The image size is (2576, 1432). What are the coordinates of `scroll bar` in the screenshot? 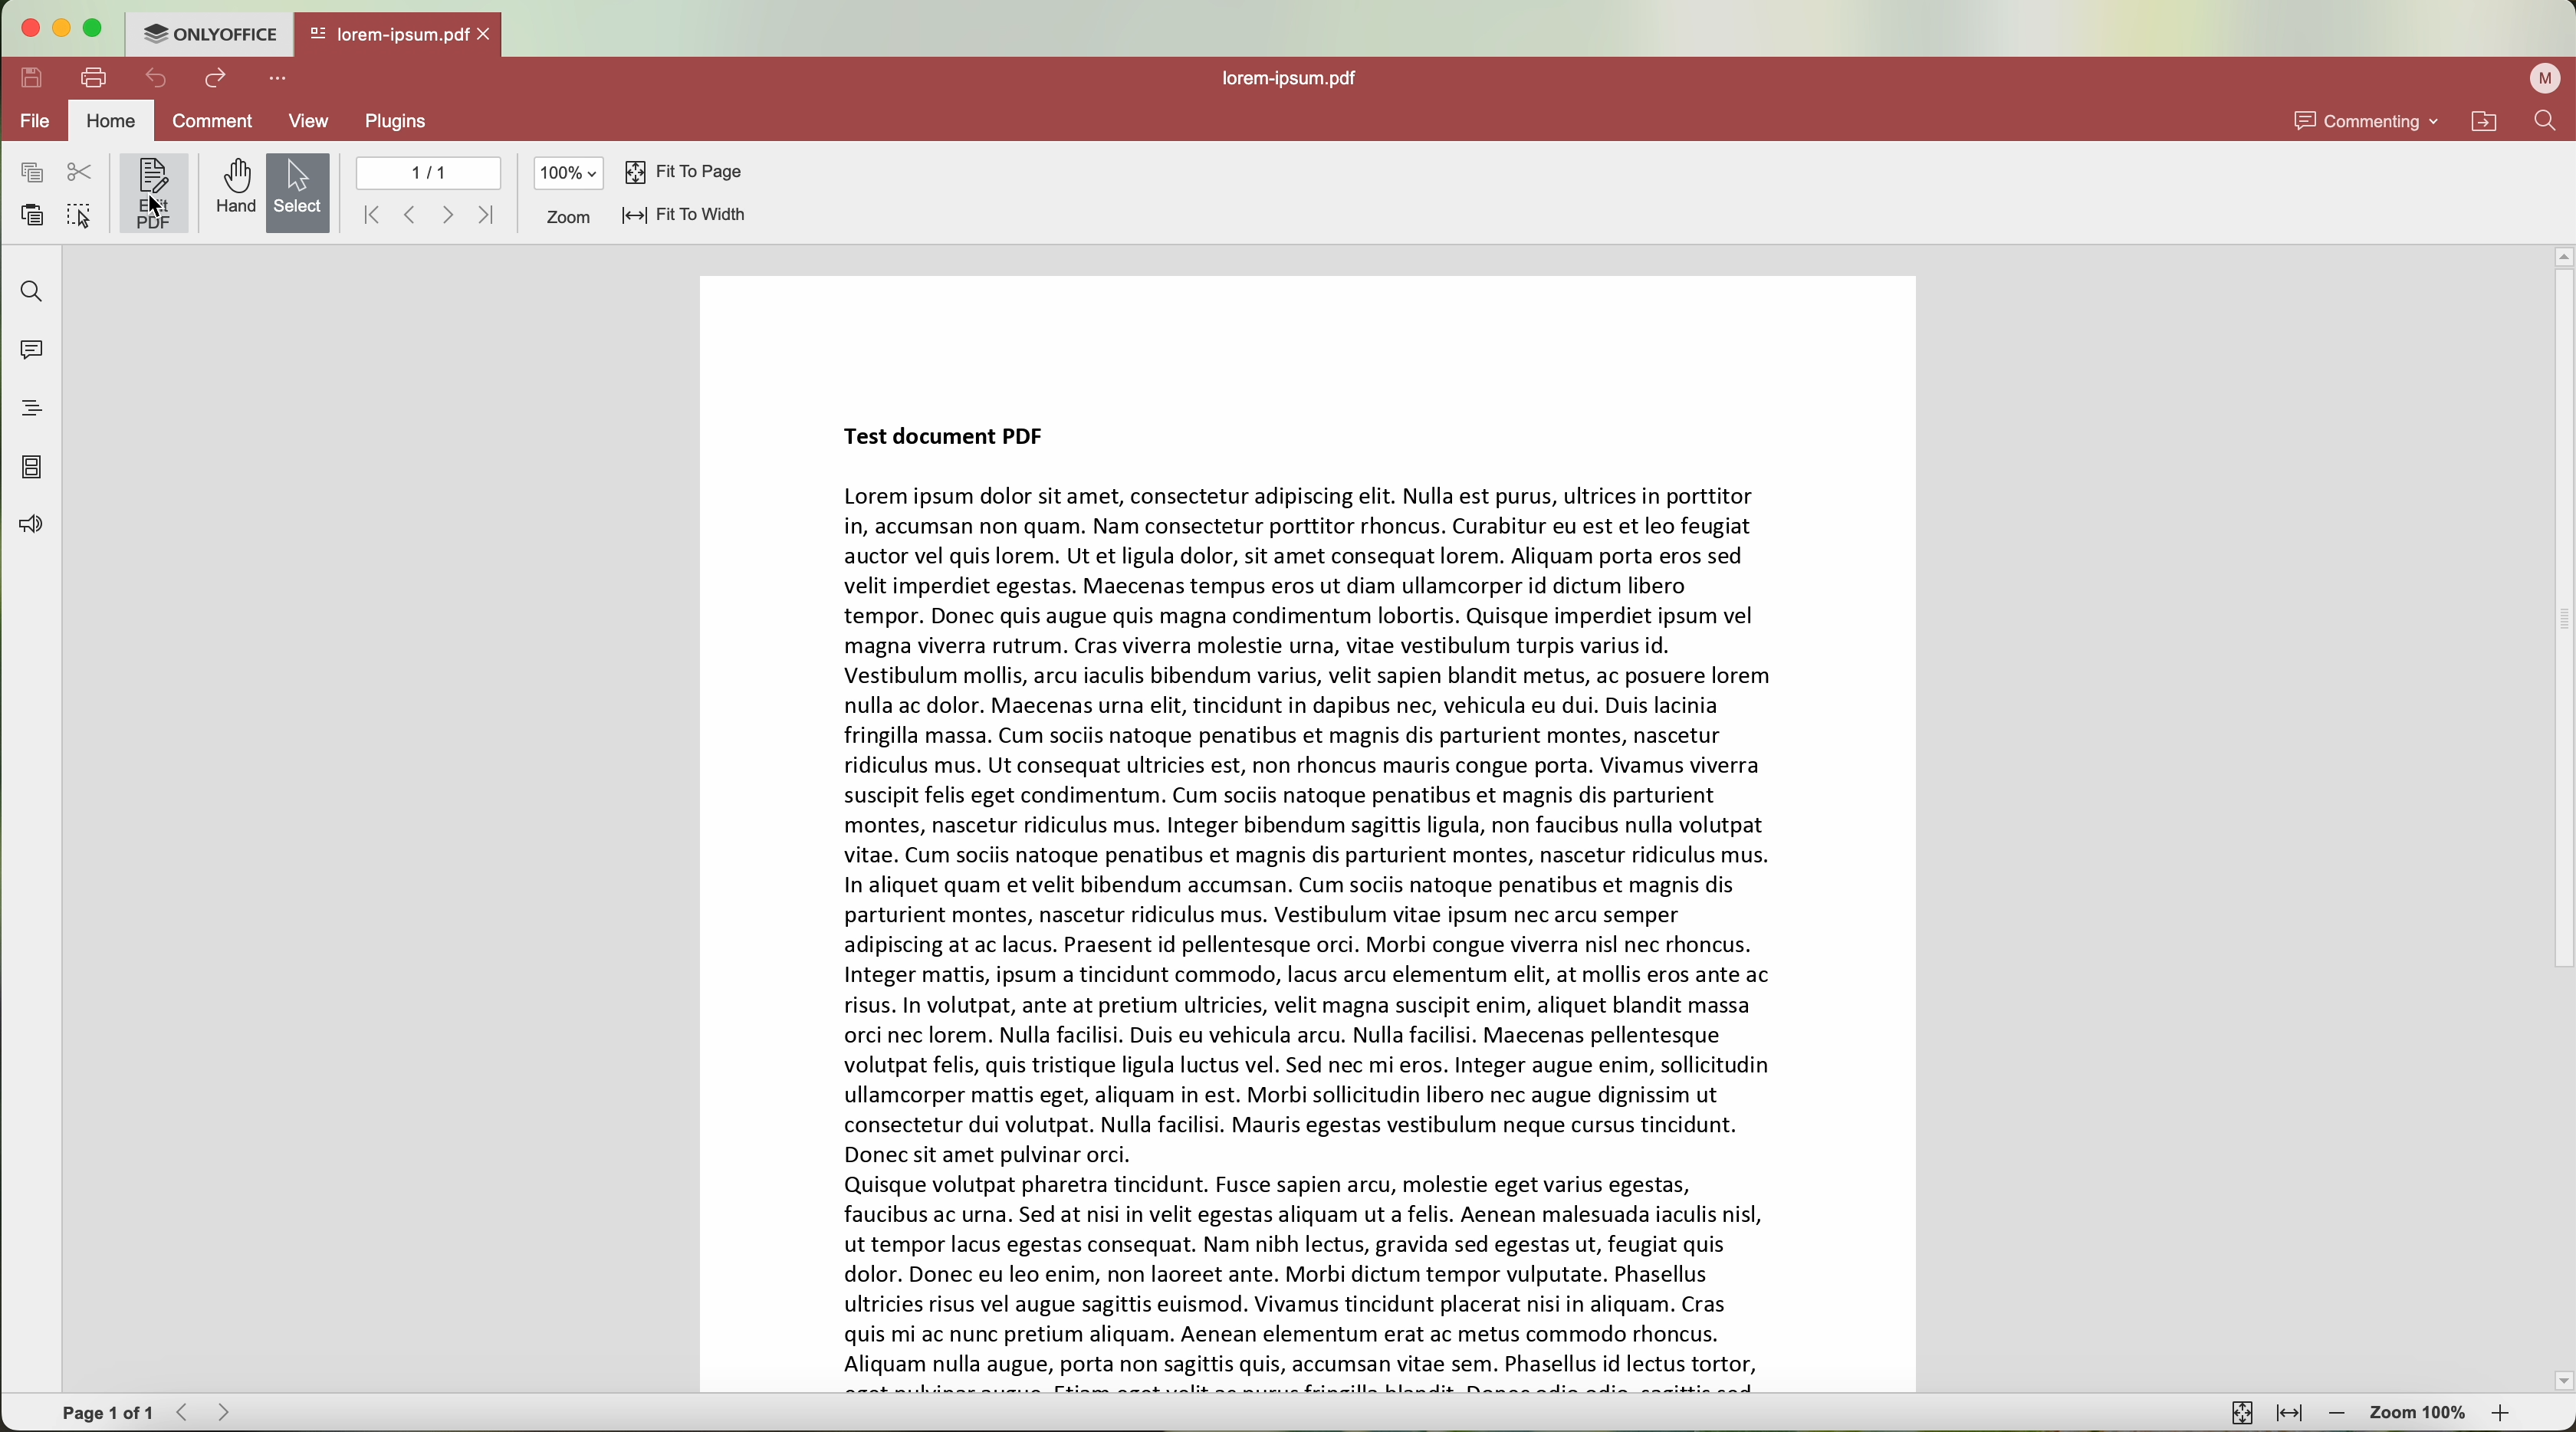 It's located at (2560, 817).